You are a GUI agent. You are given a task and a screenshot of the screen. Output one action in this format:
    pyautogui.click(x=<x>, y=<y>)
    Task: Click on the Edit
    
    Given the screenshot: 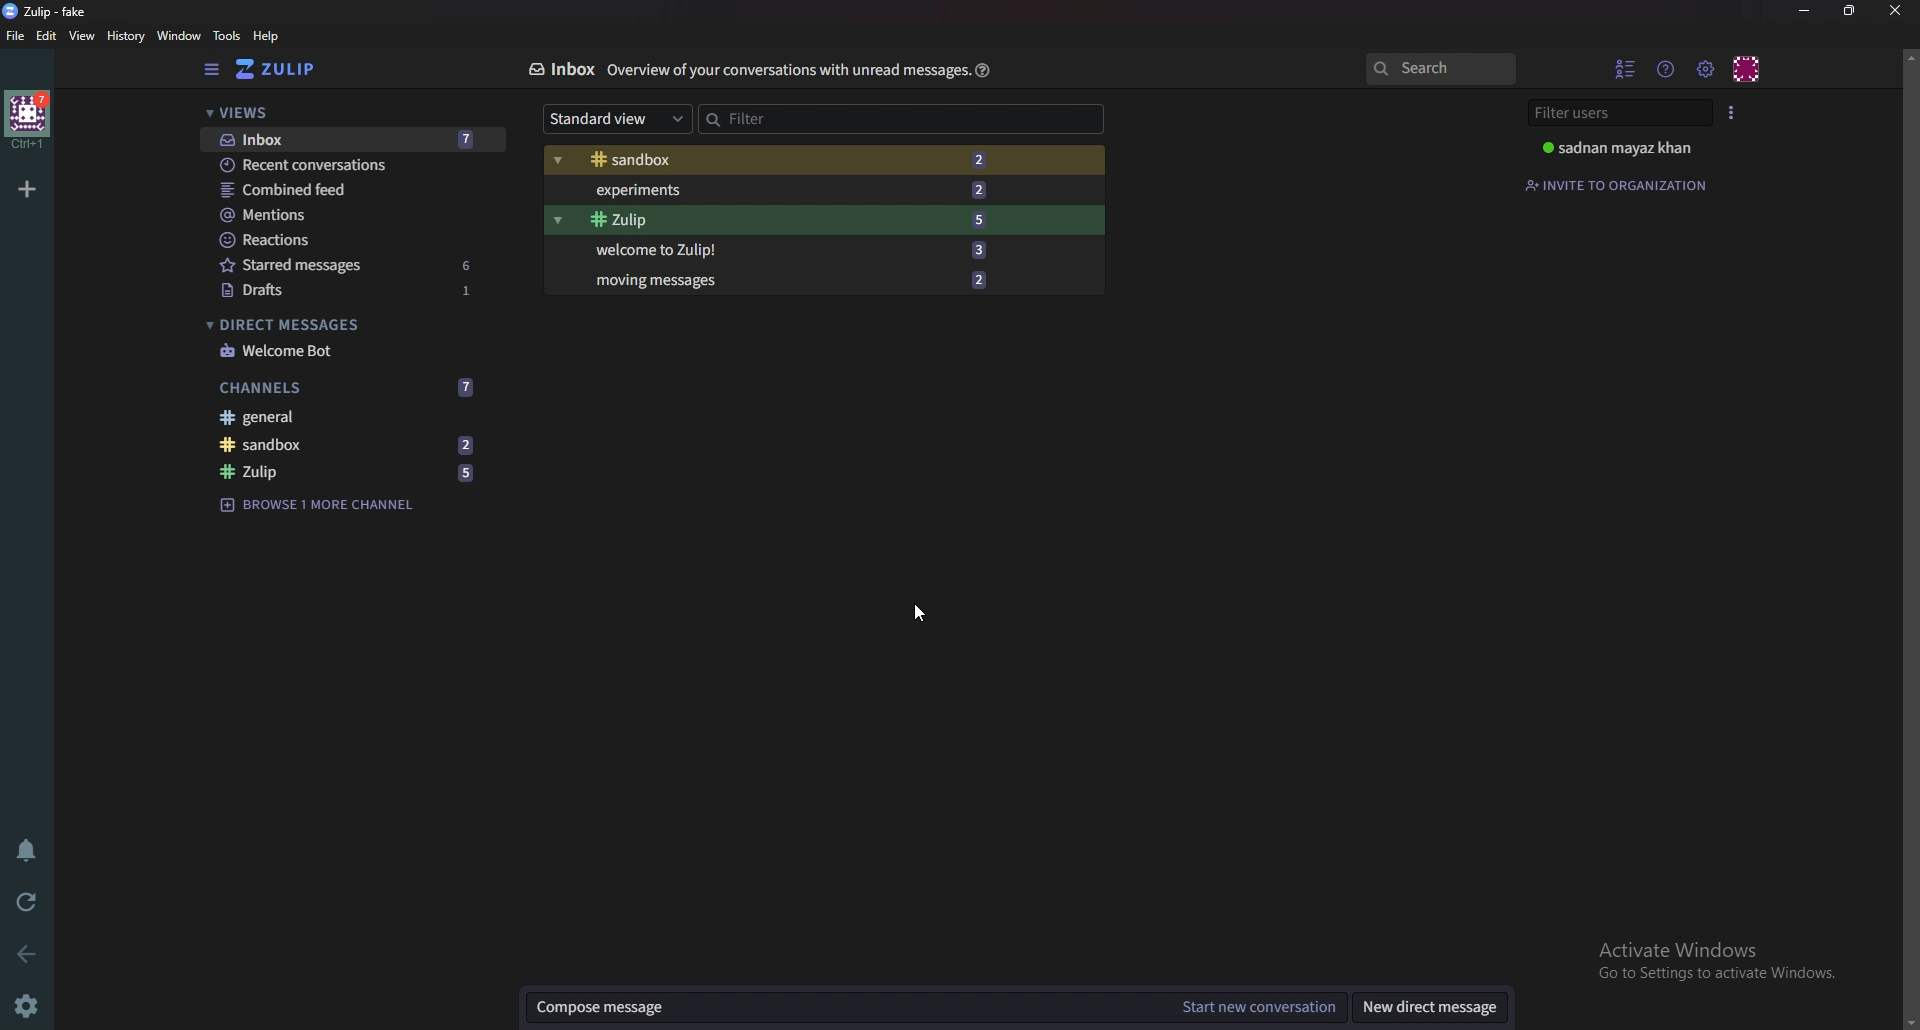 What is the action you would take?
    pyautogui.click(x=48, y=37)
    